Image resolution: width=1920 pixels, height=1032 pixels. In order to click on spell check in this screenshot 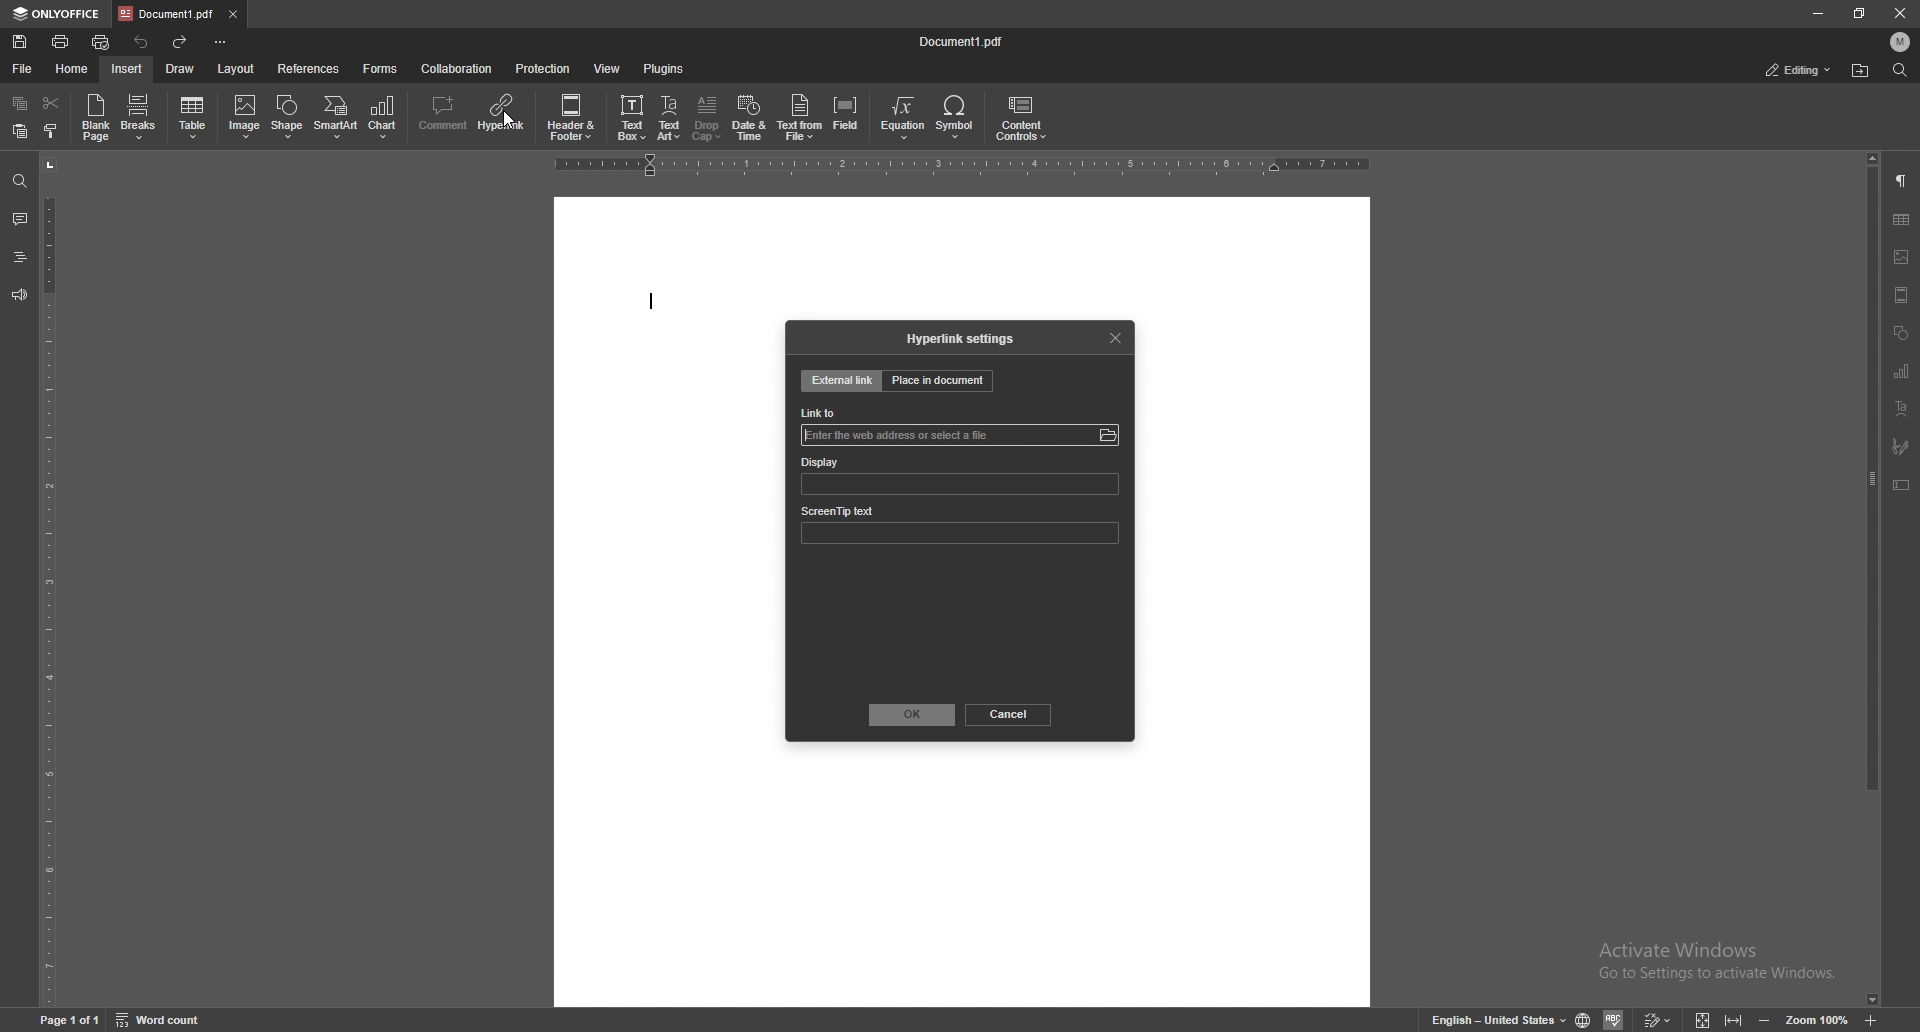, I will do `click(1616, 1019)`.